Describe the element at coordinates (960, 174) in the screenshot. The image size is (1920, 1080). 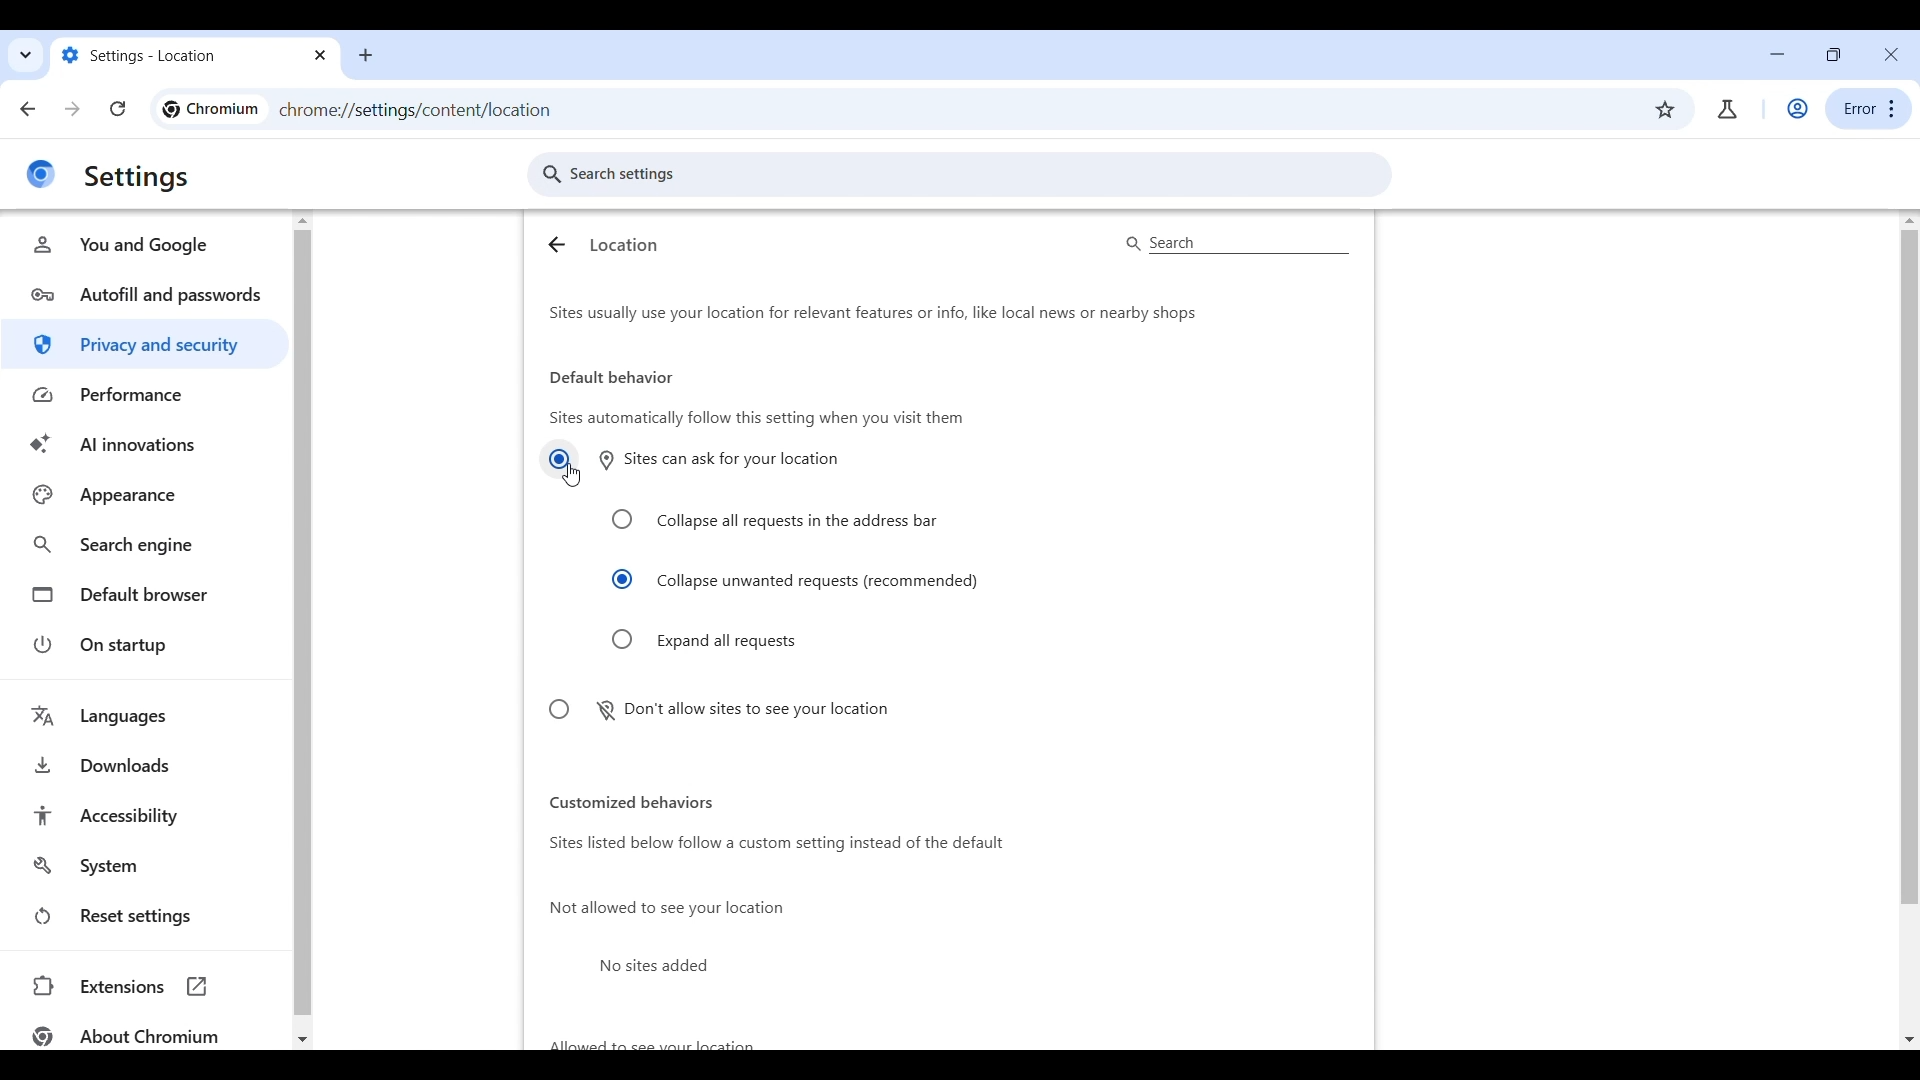
I see `Search settings` at that location.